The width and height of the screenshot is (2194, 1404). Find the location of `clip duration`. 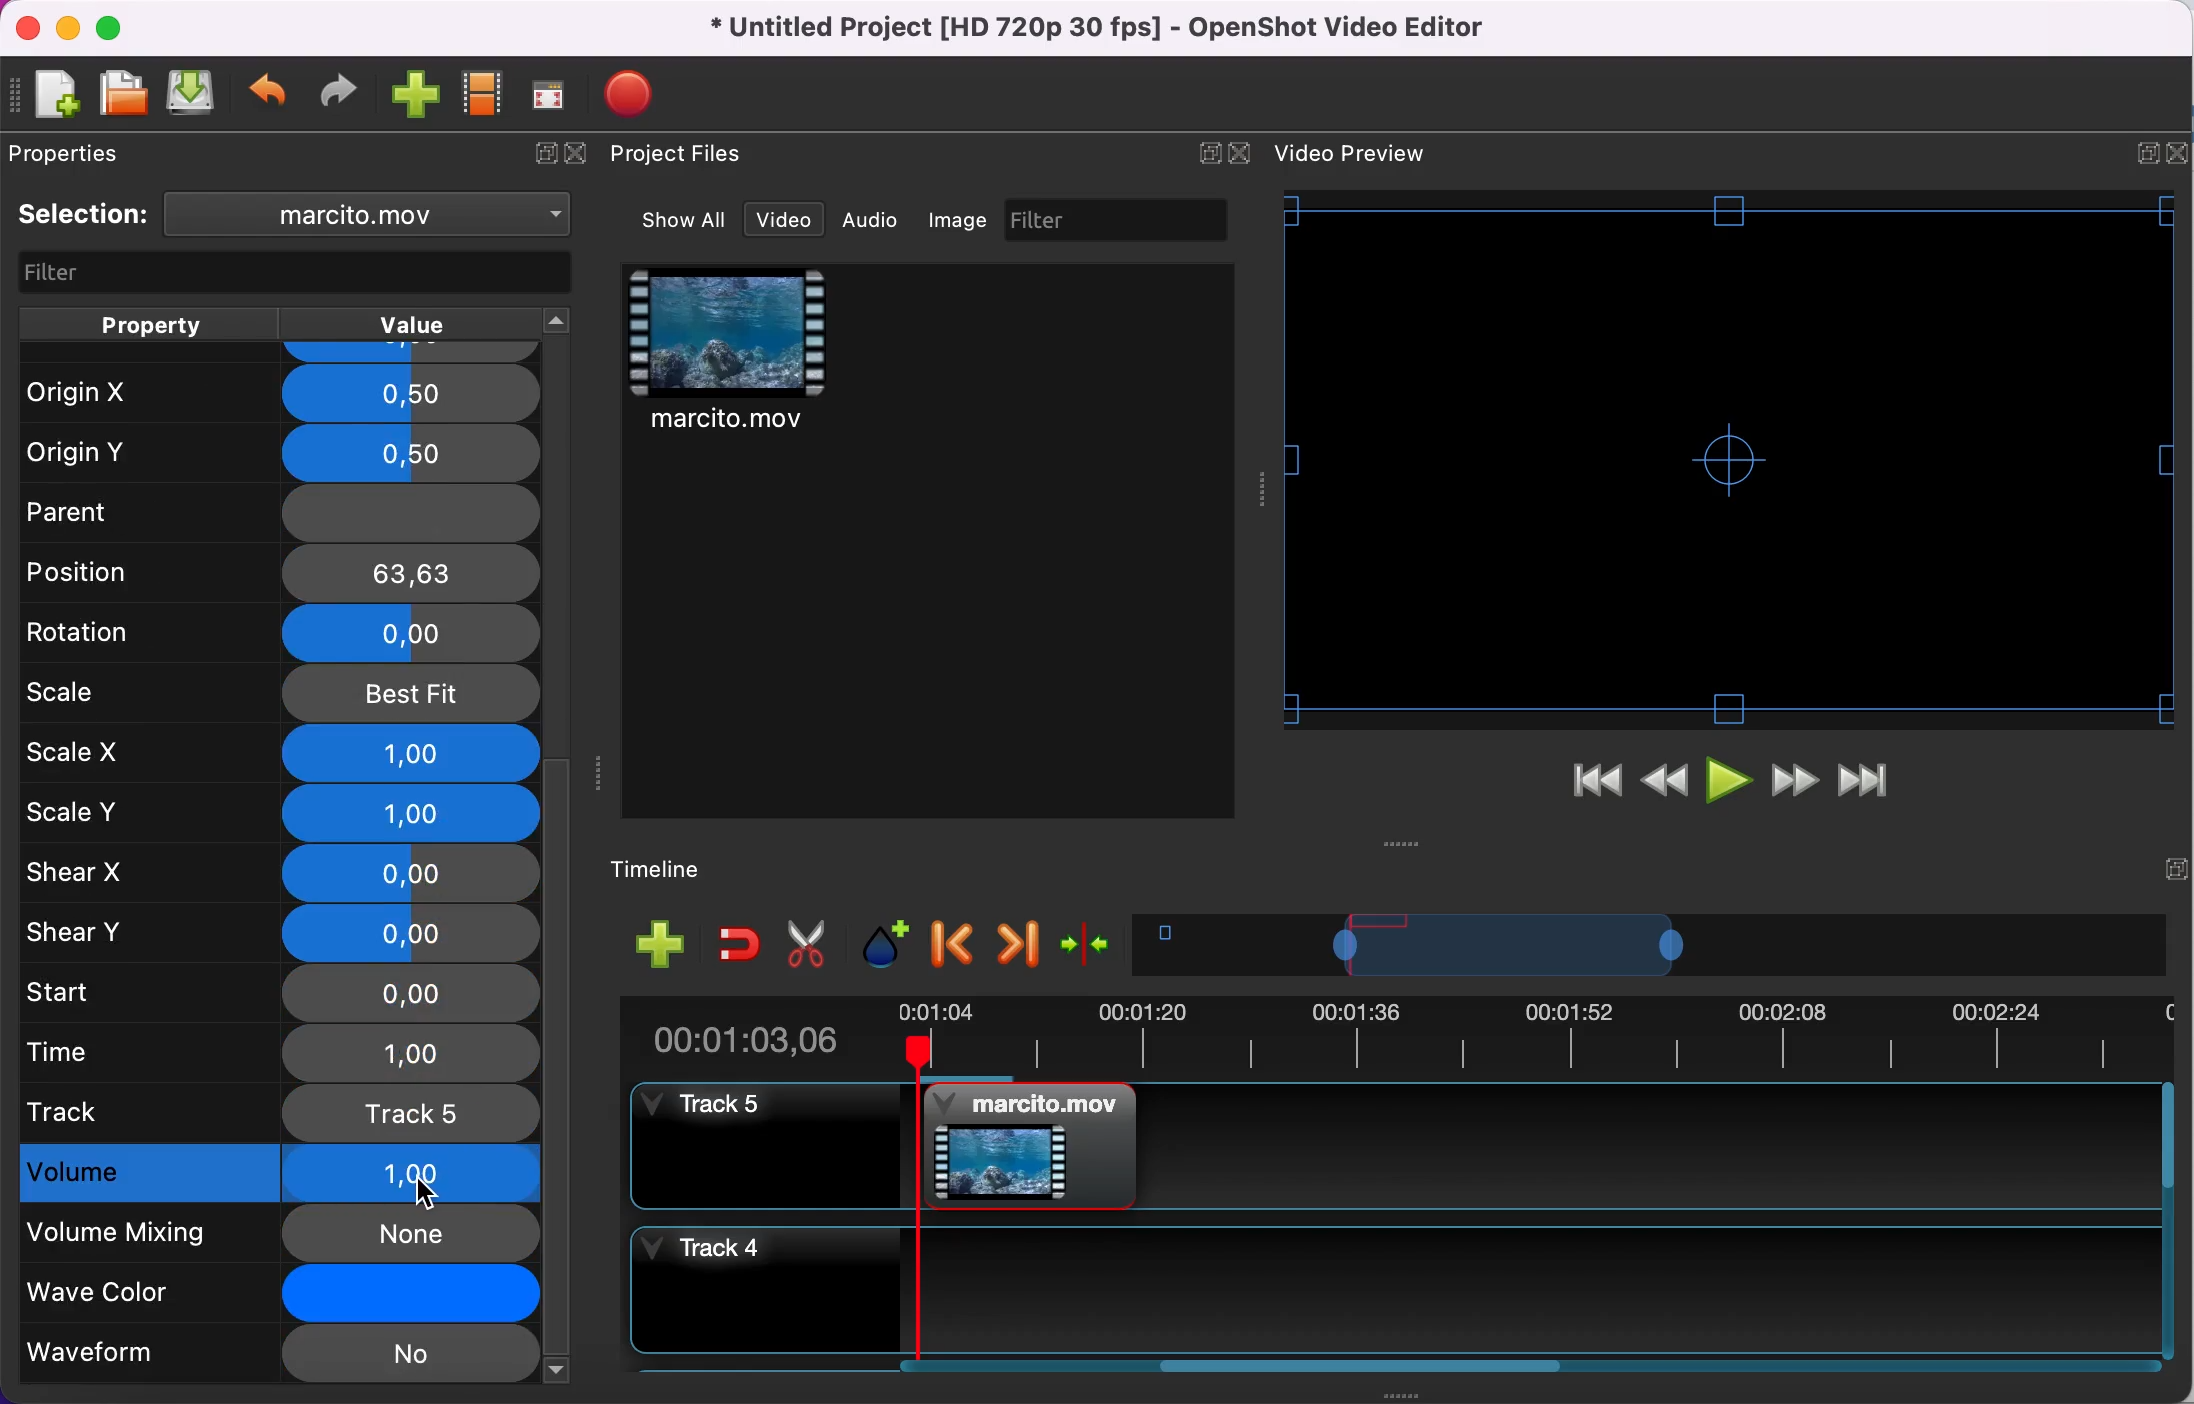

clip duration is located at coordinates (1382, 1036).